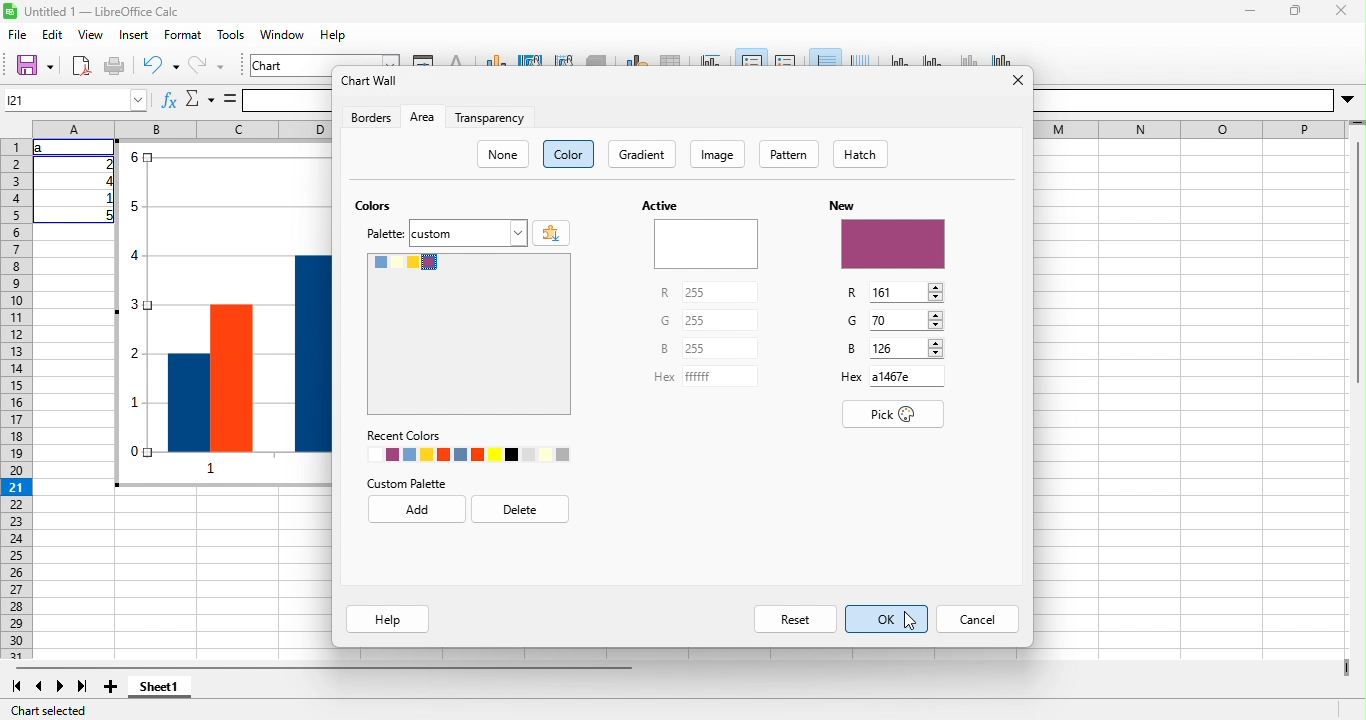 This screenshot has height=720, width=1366. What do you see at coordinates (795, 619) in the screenshot?
I see `reset` at bounding box center [795, 619].